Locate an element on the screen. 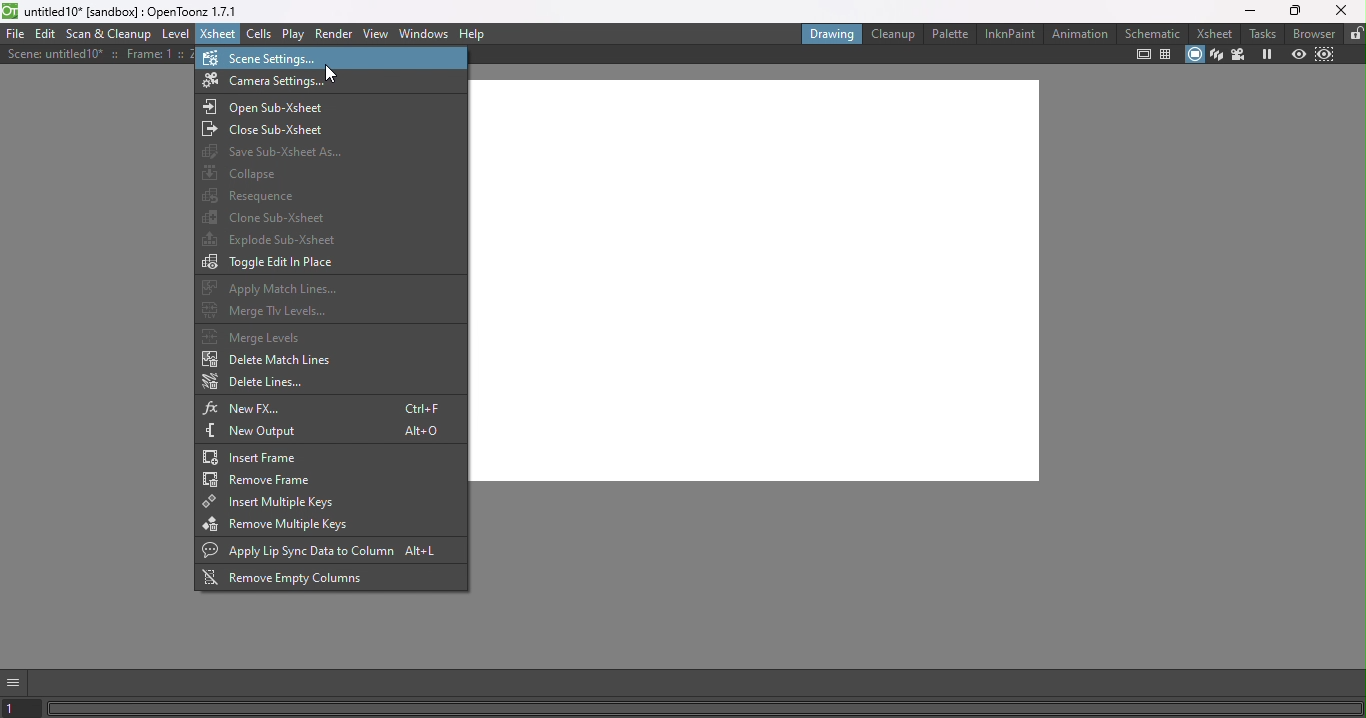 The height and width of the screenshot is (718, 1366). New FX... is located at coordinates (323, 406).